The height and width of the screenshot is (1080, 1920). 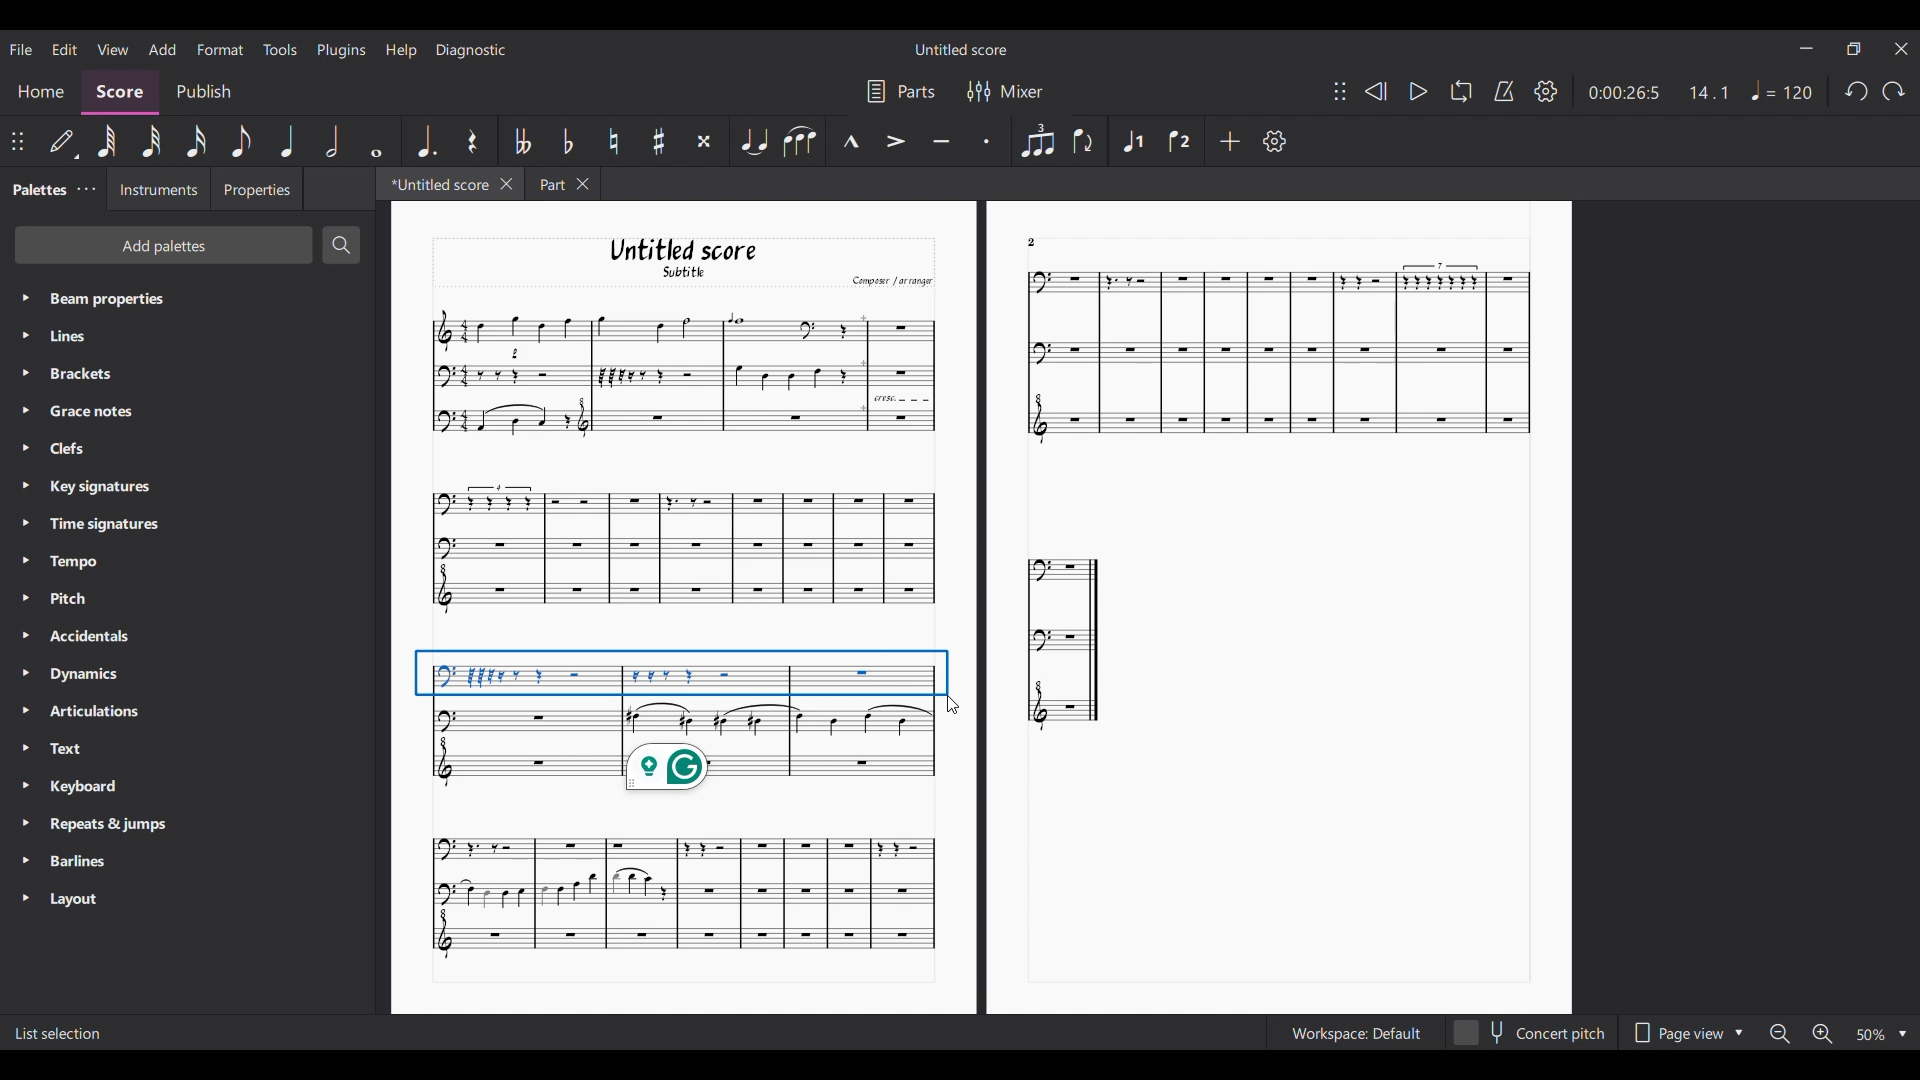 I want to click on Add palette, so click(x=164, y=245).